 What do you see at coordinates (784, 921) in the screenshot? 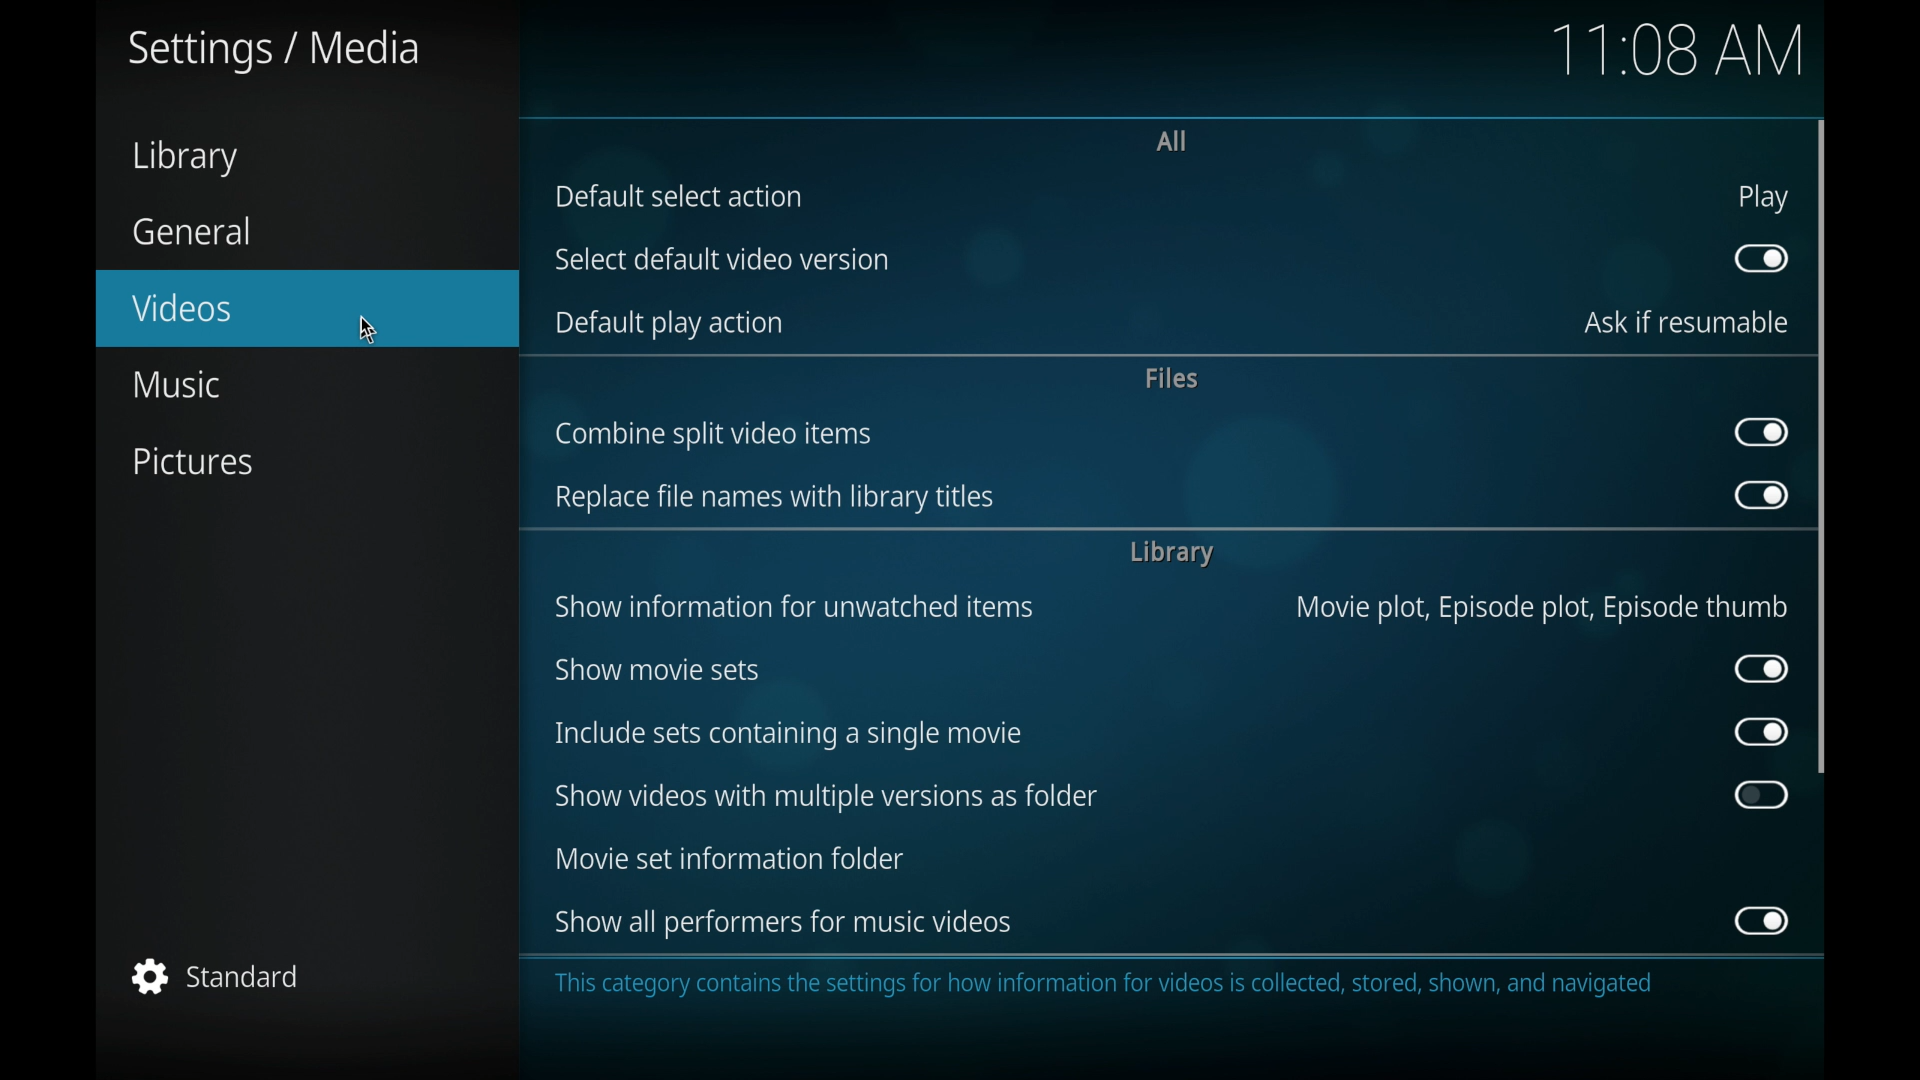
I see `show all performers for music videos` at bounding box center [784, 921].